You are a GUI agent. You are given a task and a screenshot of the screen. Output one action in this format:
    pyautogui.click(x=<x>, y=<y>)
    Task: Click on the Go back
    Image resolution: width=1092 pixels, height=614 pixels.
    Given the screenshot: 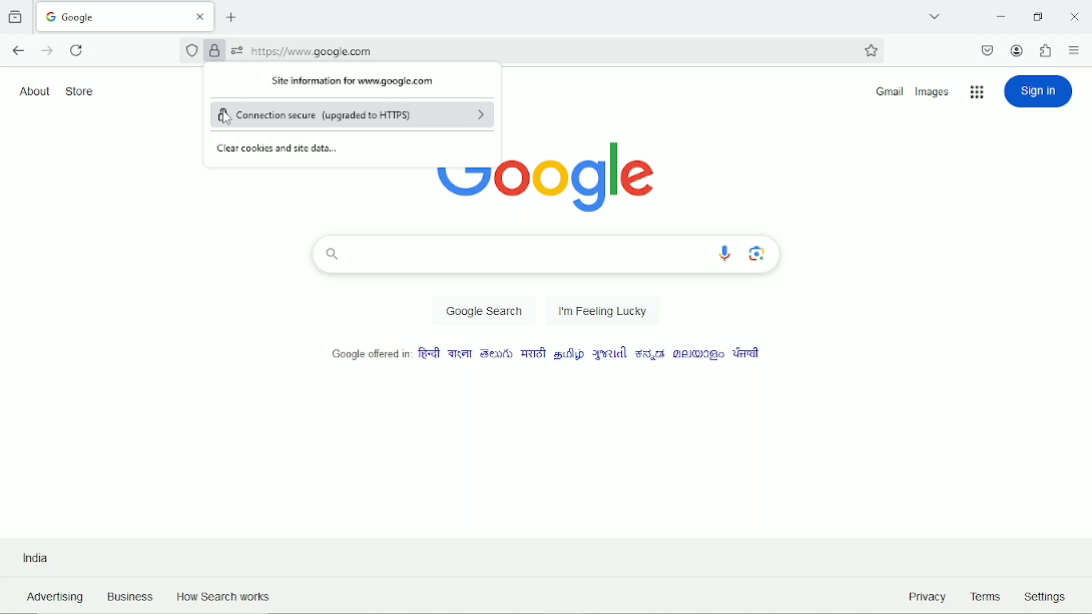 What is the action you would take?
    pyautogui.click(x=18, y=50)
    